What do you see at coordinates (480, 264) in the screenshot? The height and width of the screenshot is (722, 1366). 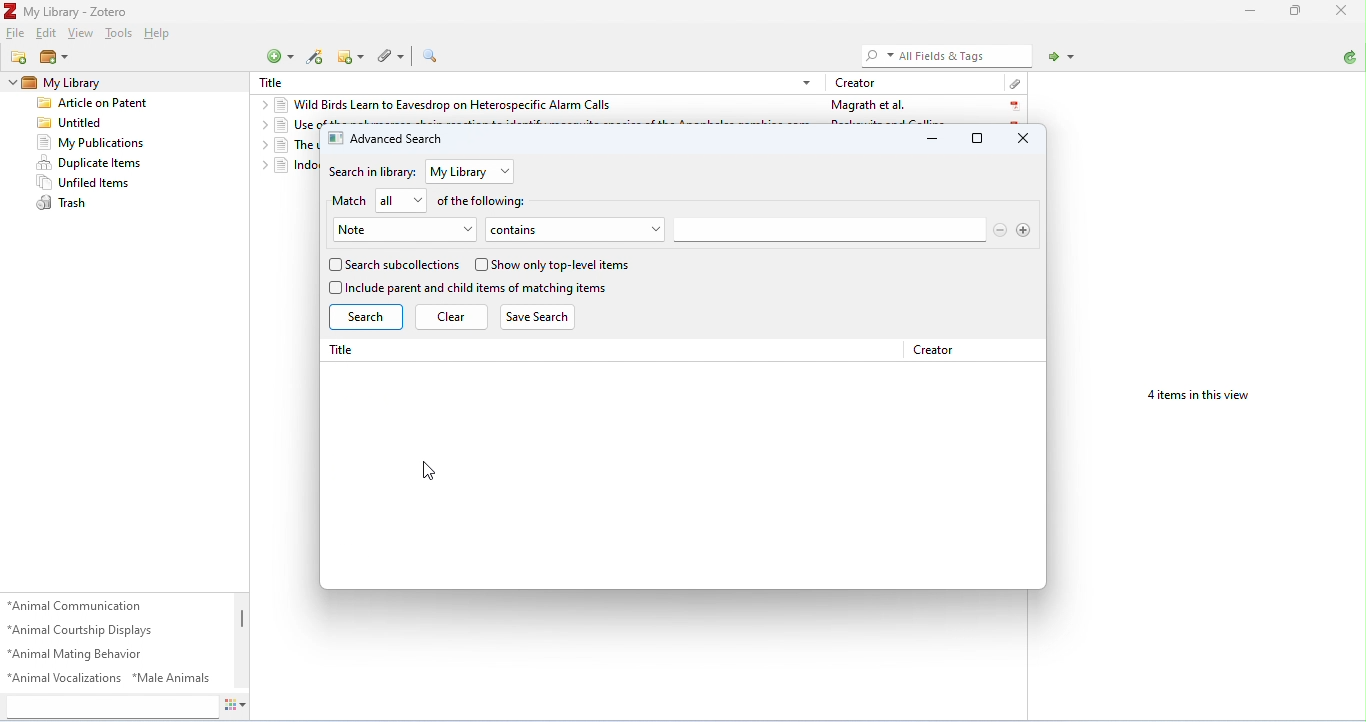 I see `checkbox` at bounding box center [480, 264].